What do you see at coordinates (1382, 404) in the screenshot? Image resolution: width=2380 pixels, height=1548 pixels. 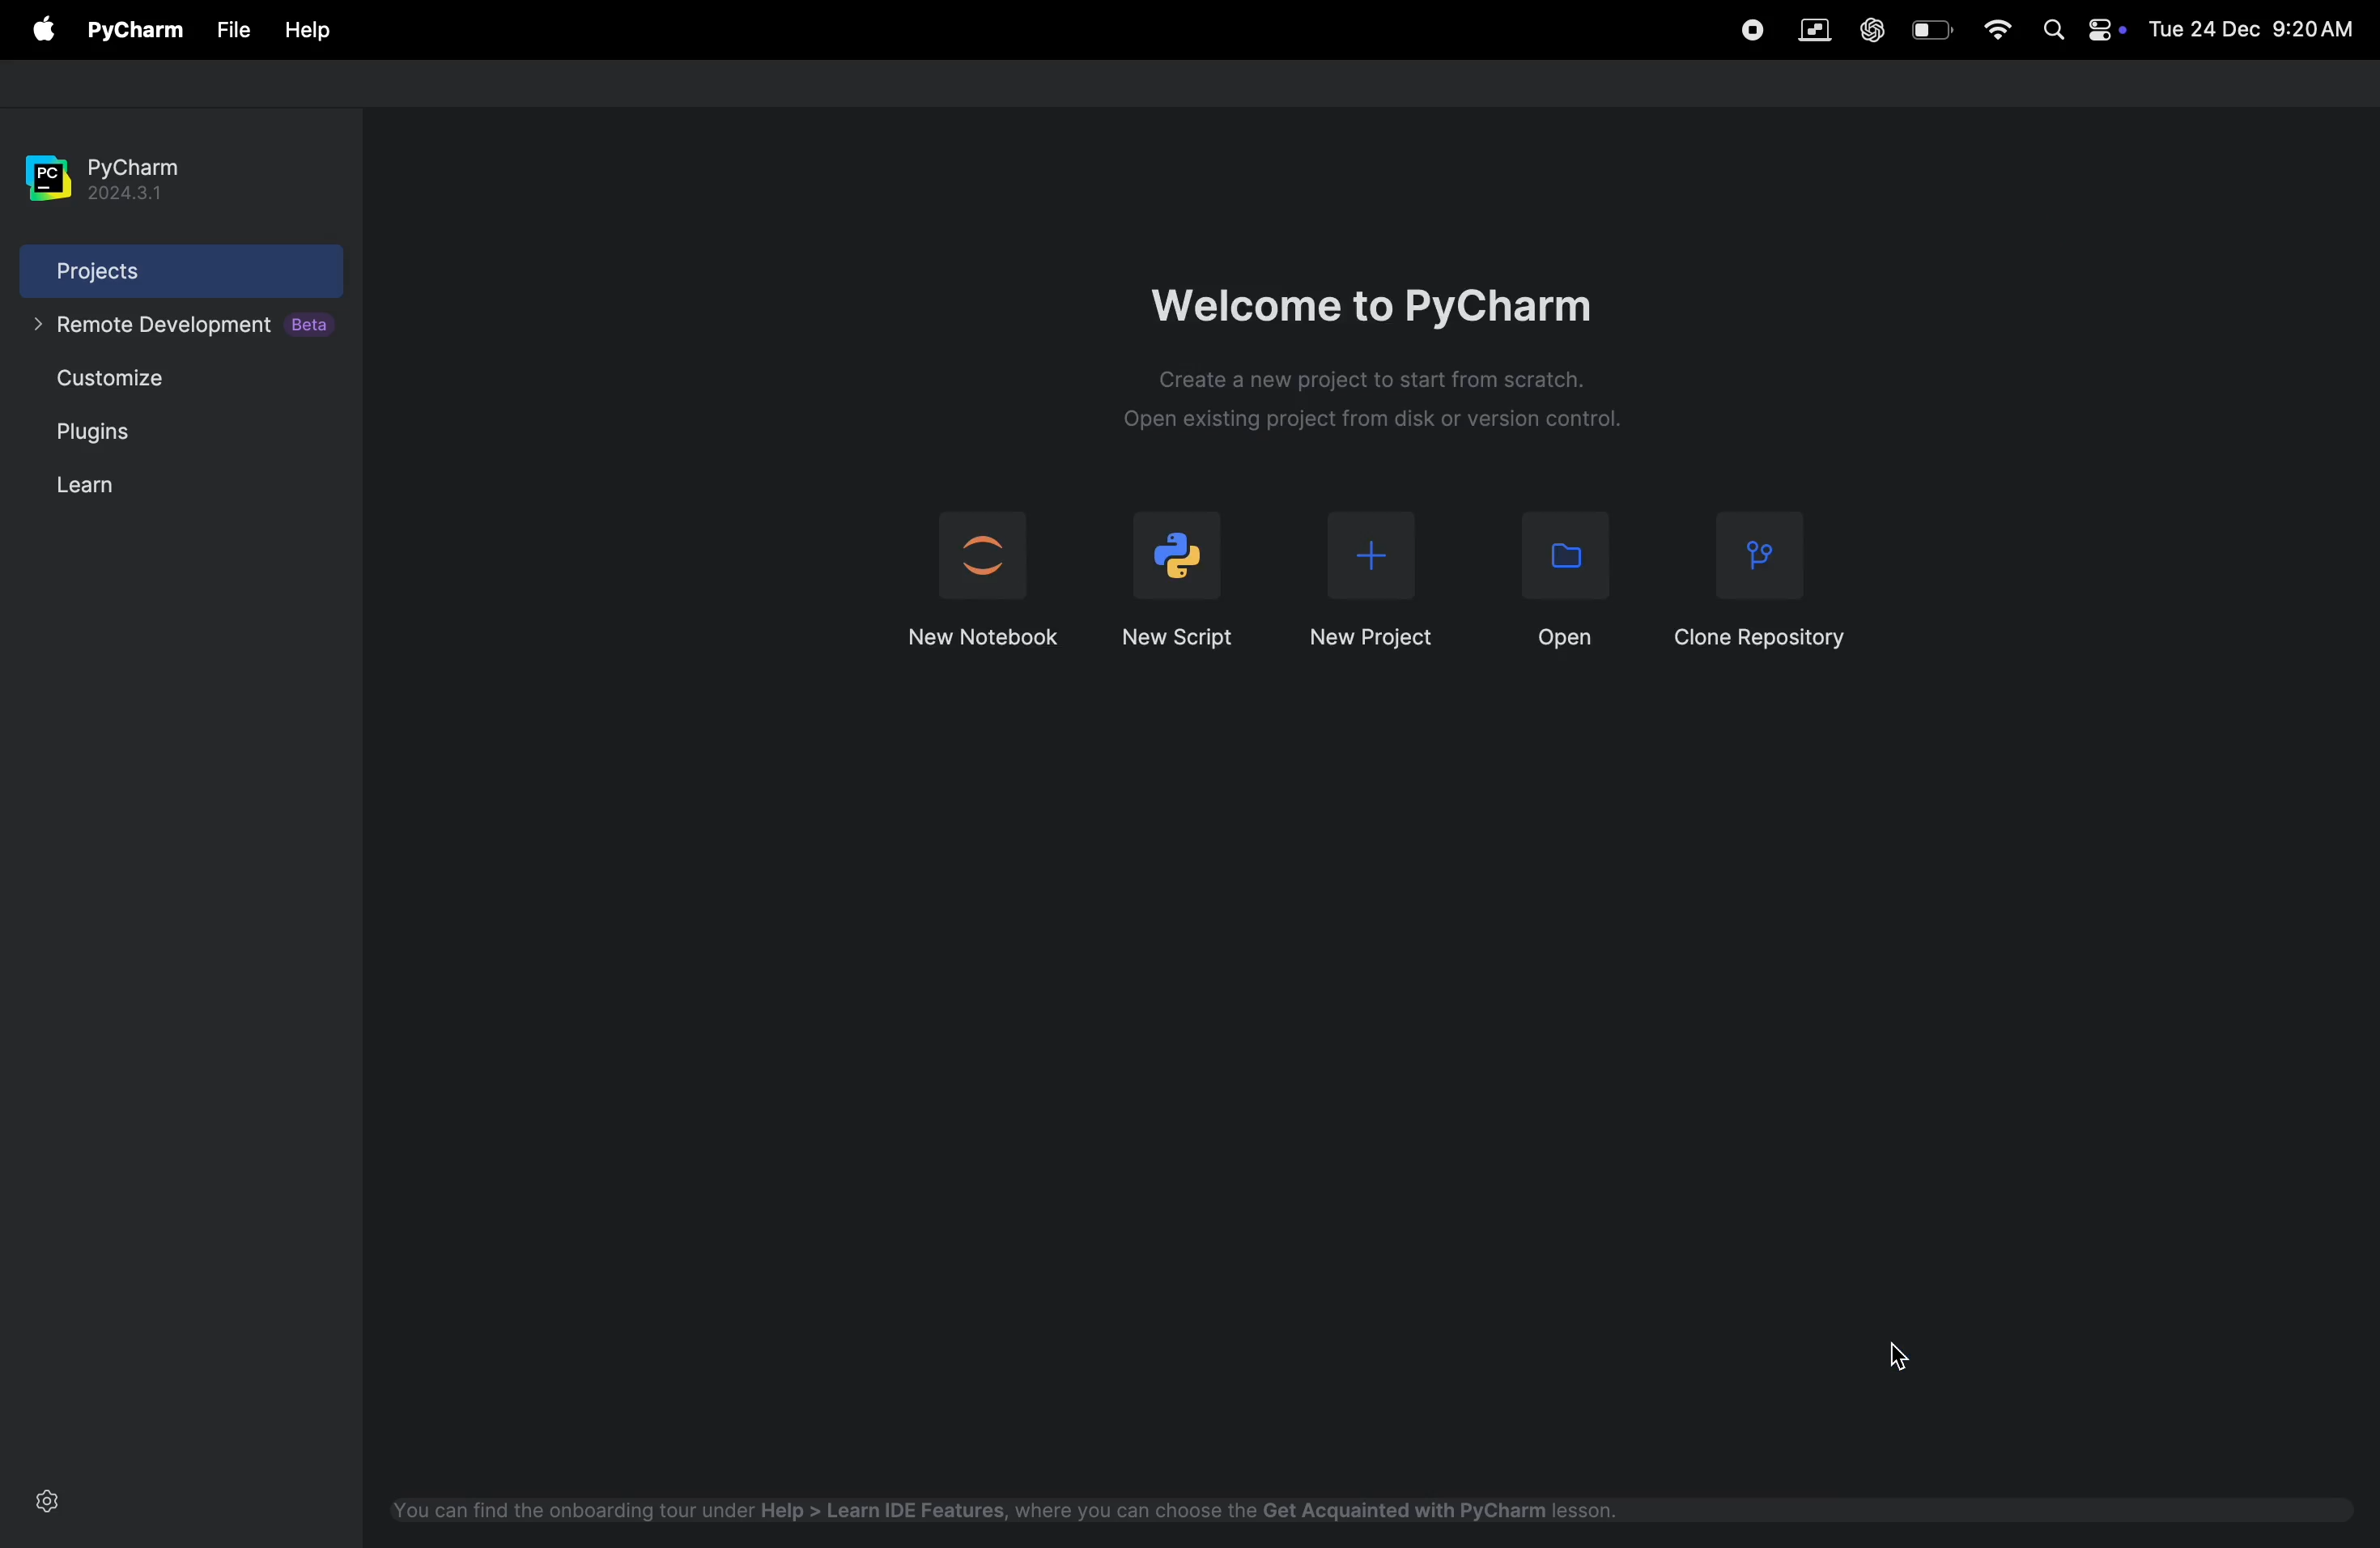 I see `Description` at bounding box center [1382, 404].